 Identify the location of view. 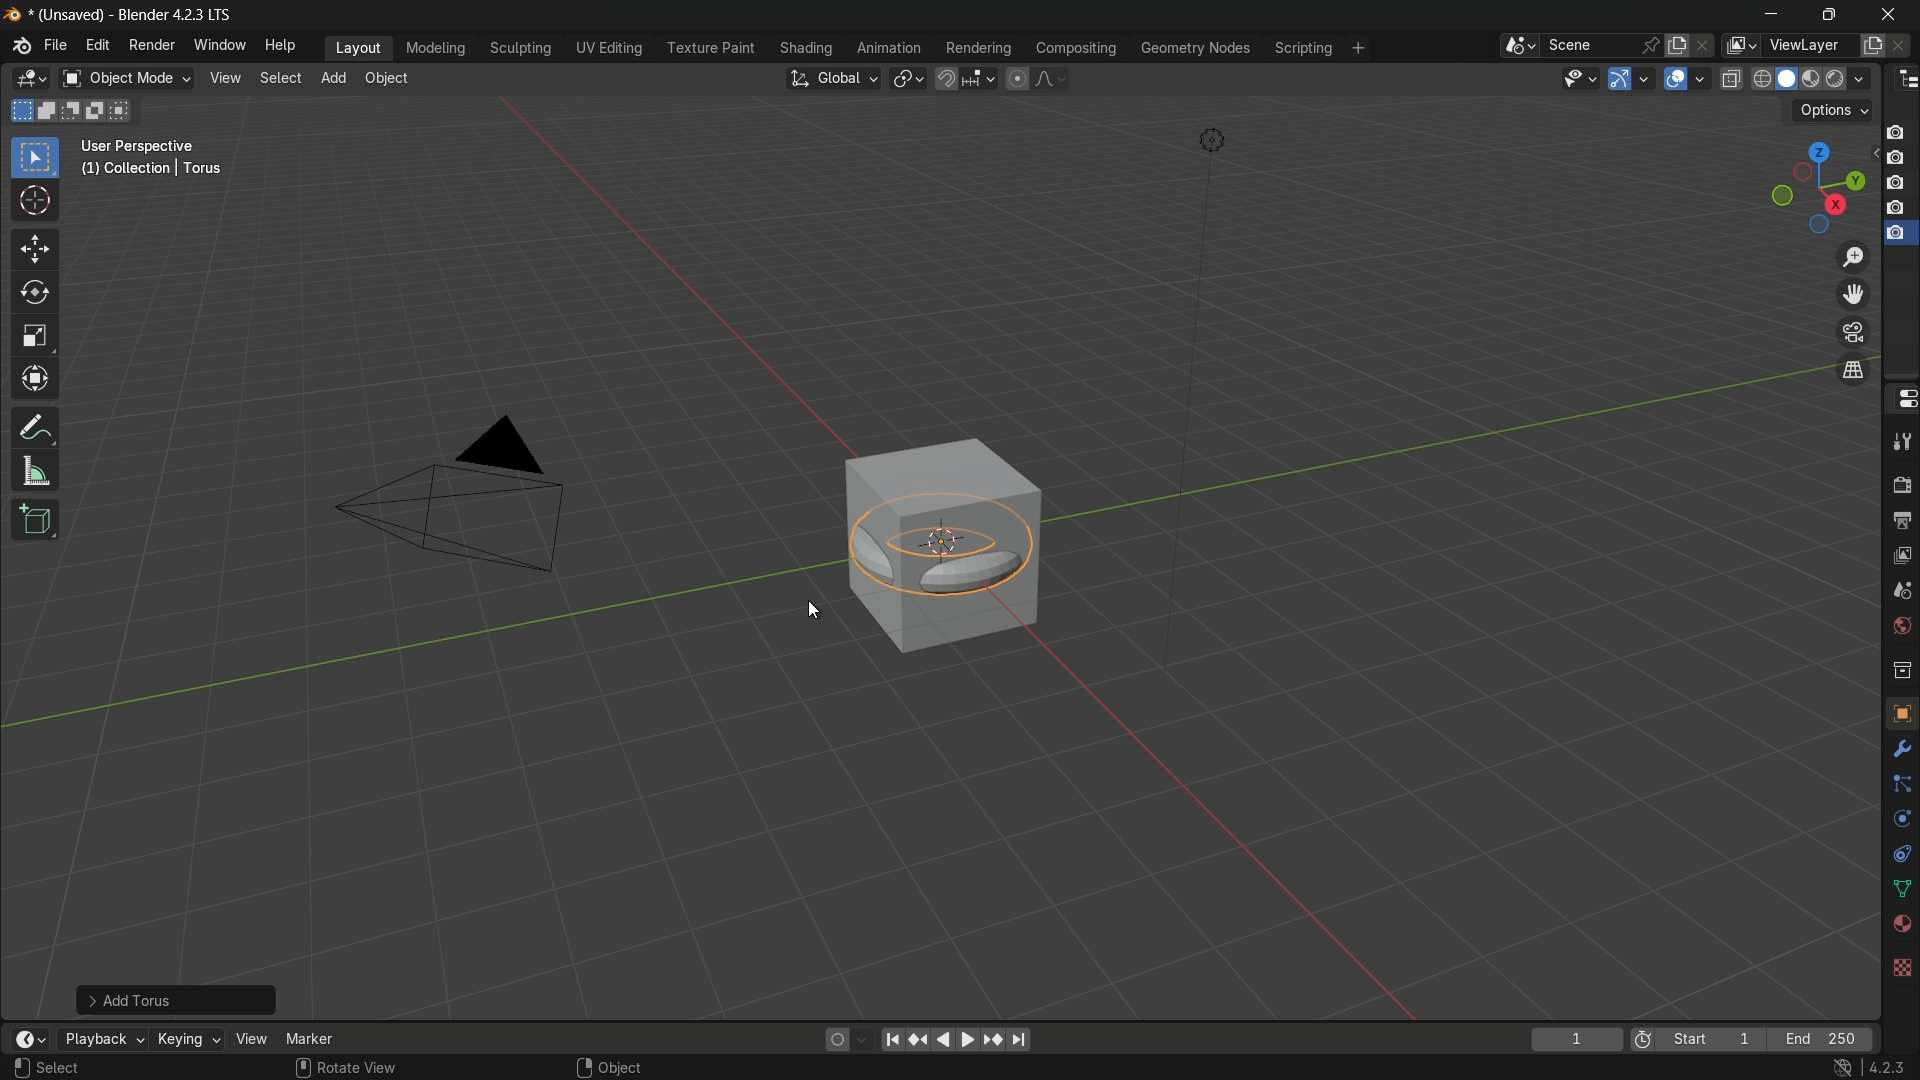
(250, 1039).